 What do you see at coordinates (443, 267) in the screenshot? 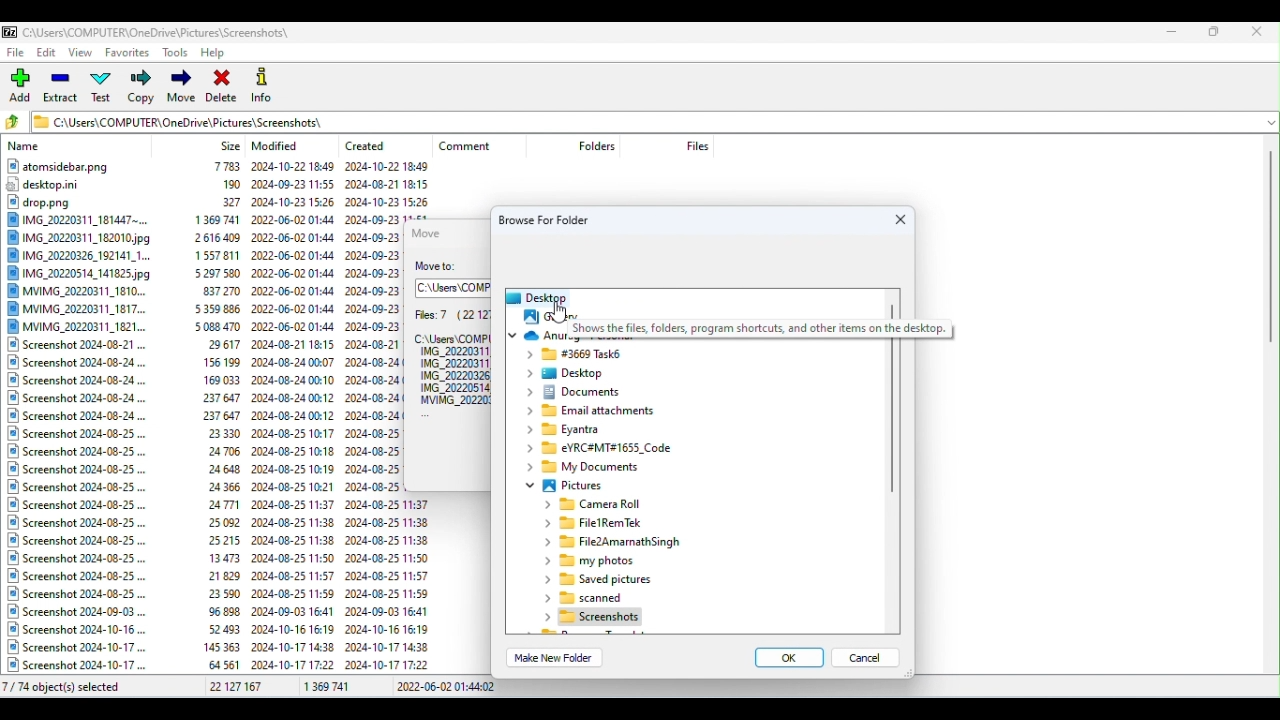
I see `Move to` at bounding box center [443, 267].